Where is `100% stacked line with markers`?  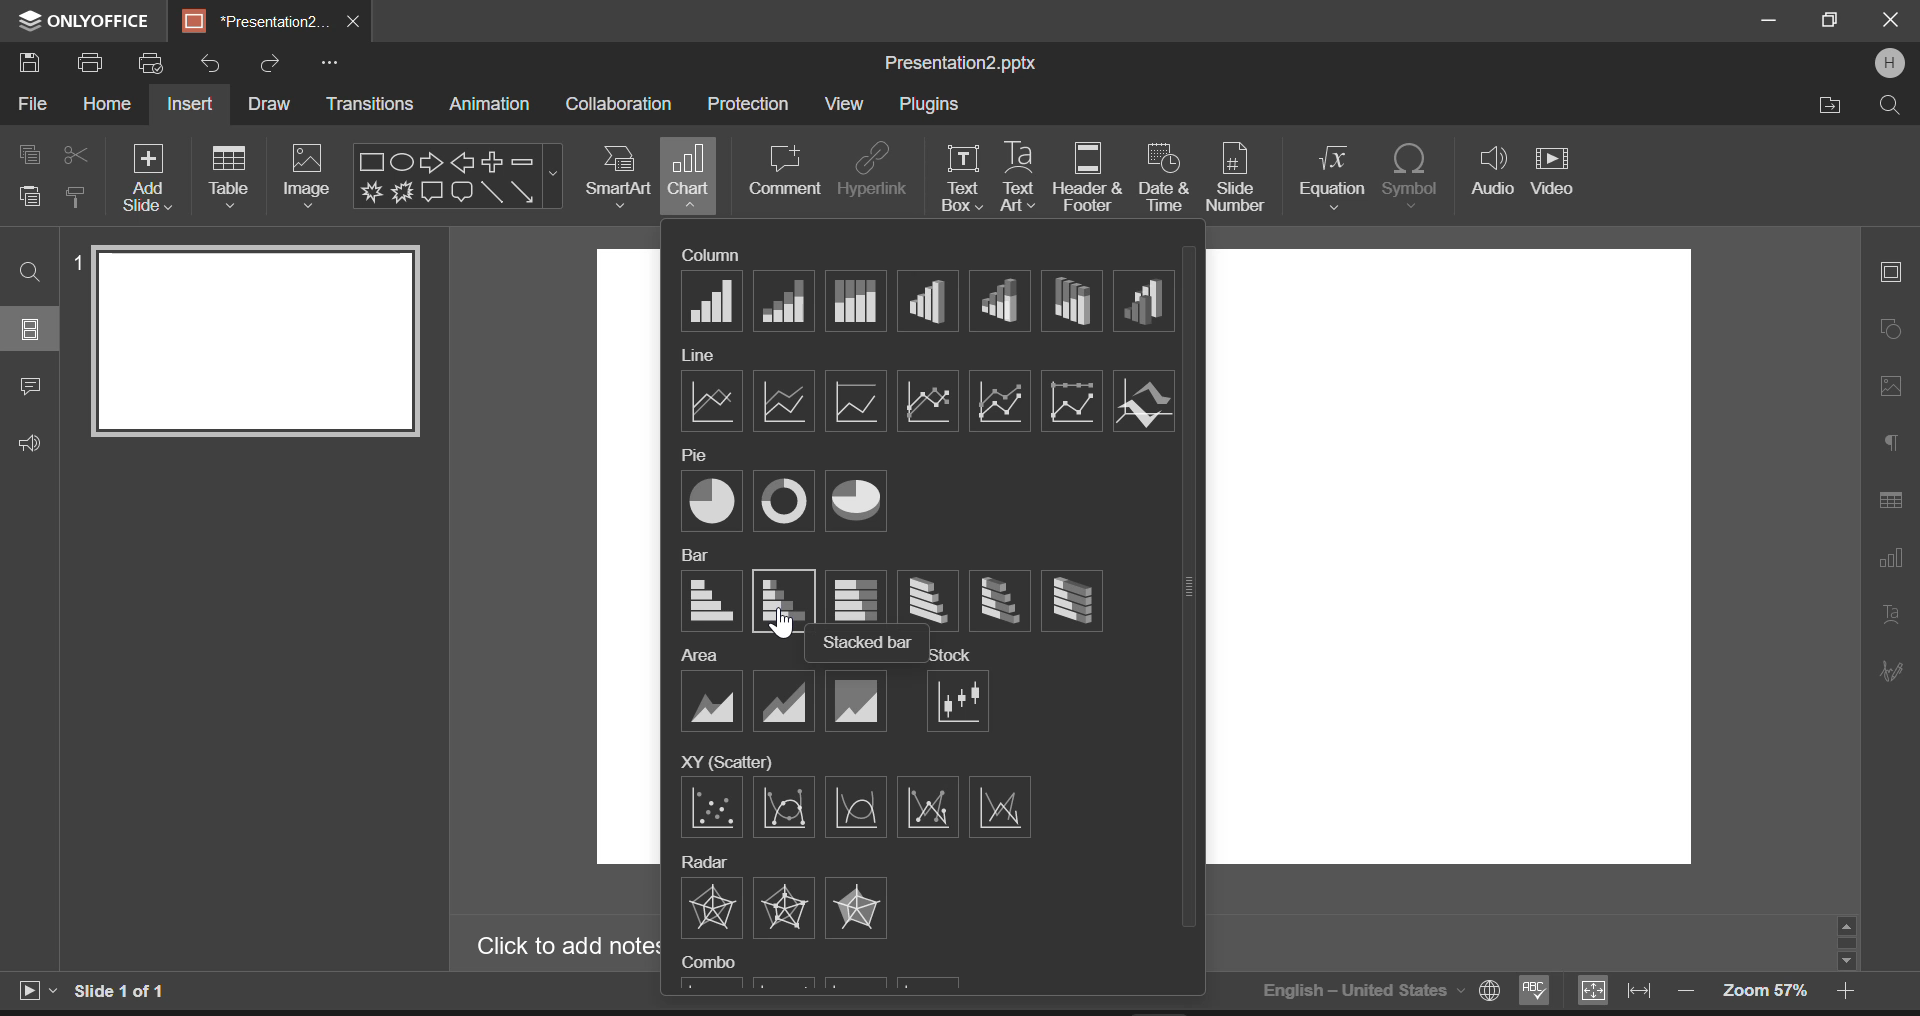 100% stacked line with markers is located at coordinates (1070, 399).